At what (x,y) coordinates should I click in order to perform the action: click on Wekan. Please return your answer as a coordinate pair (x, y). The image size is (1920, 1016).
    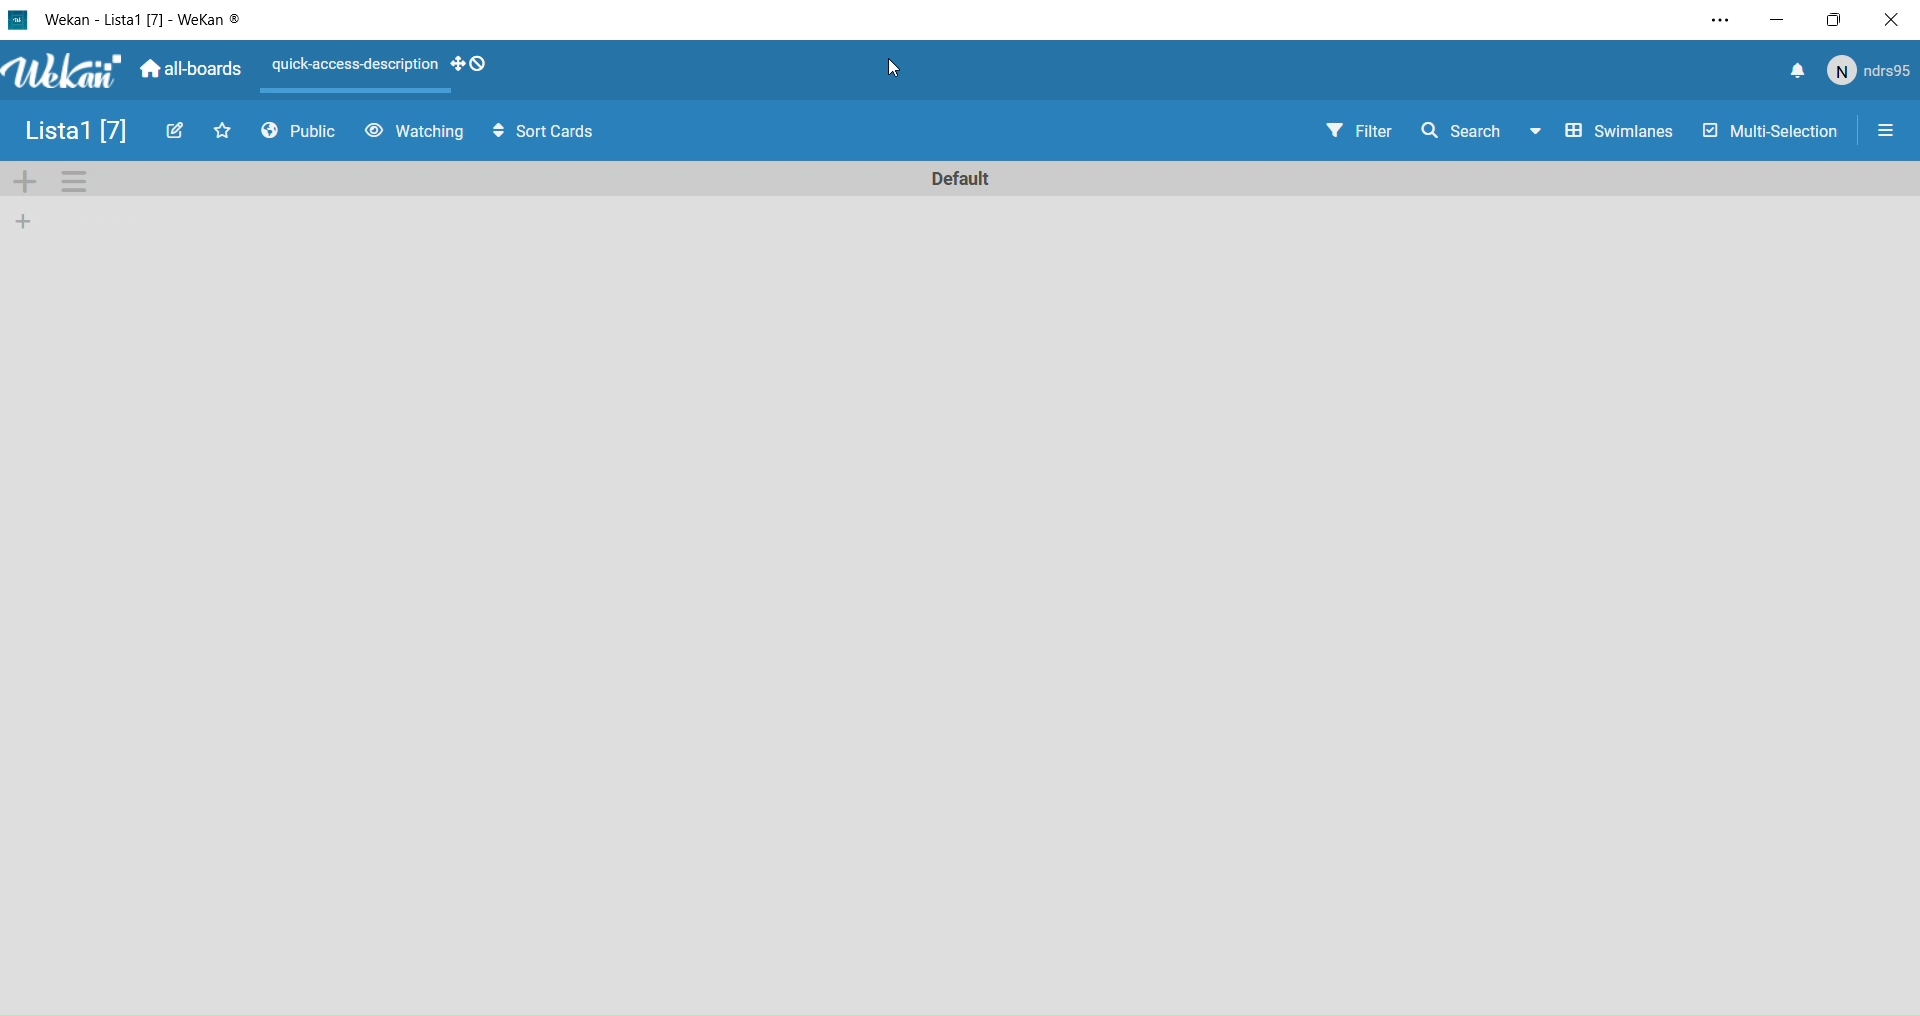
    Looking at the image, I should click on (127, 19).